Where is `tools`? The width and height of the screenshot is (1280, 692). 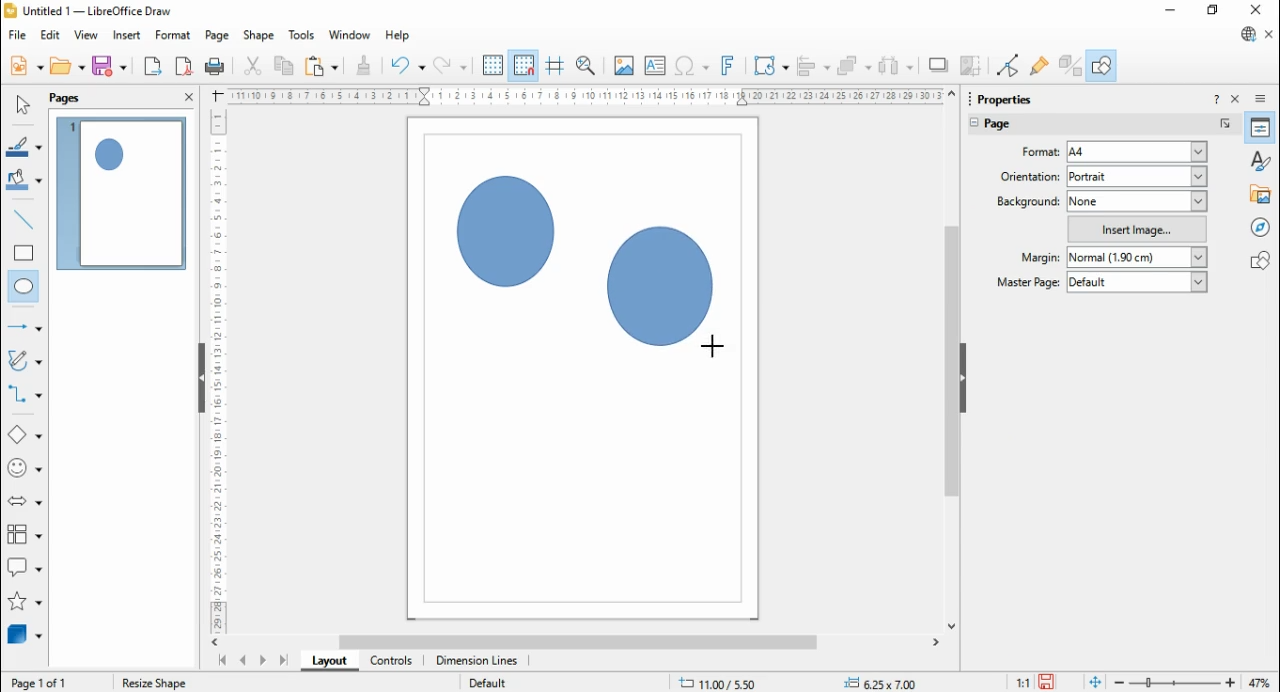 tools is located at coordinates (303, 36).